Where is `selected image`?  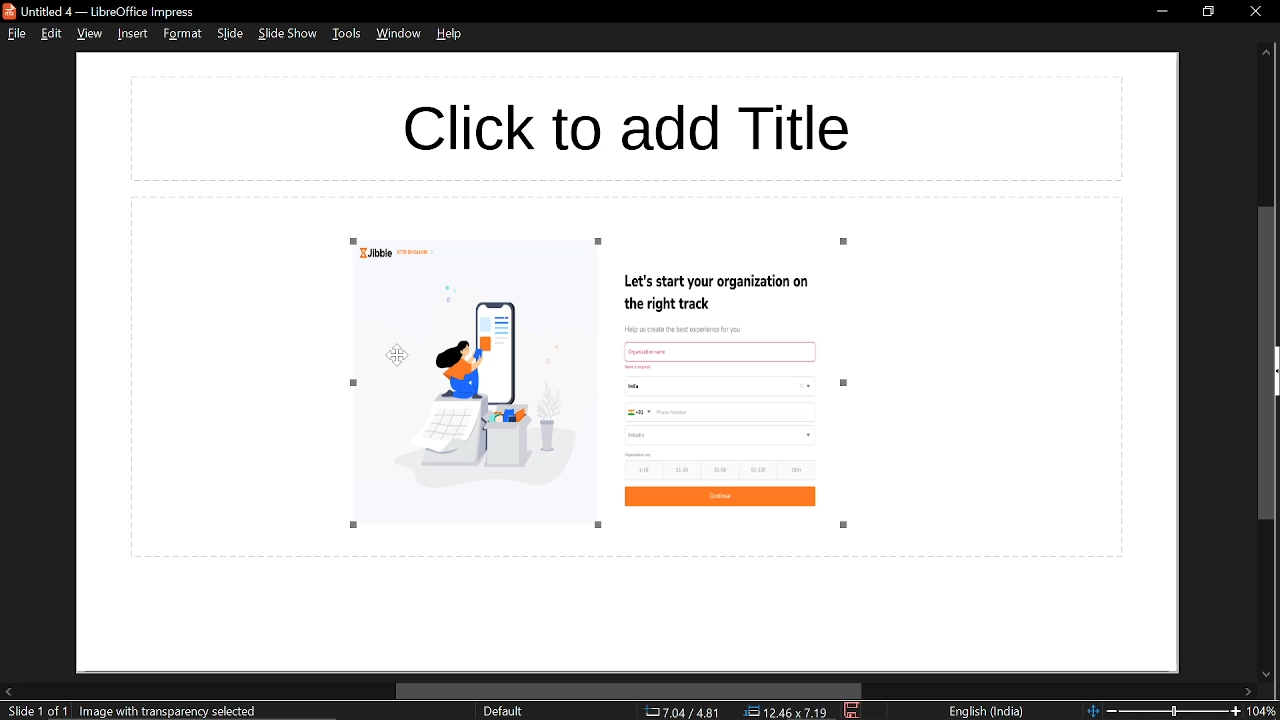
selected image is located at coordinates (173, 711).